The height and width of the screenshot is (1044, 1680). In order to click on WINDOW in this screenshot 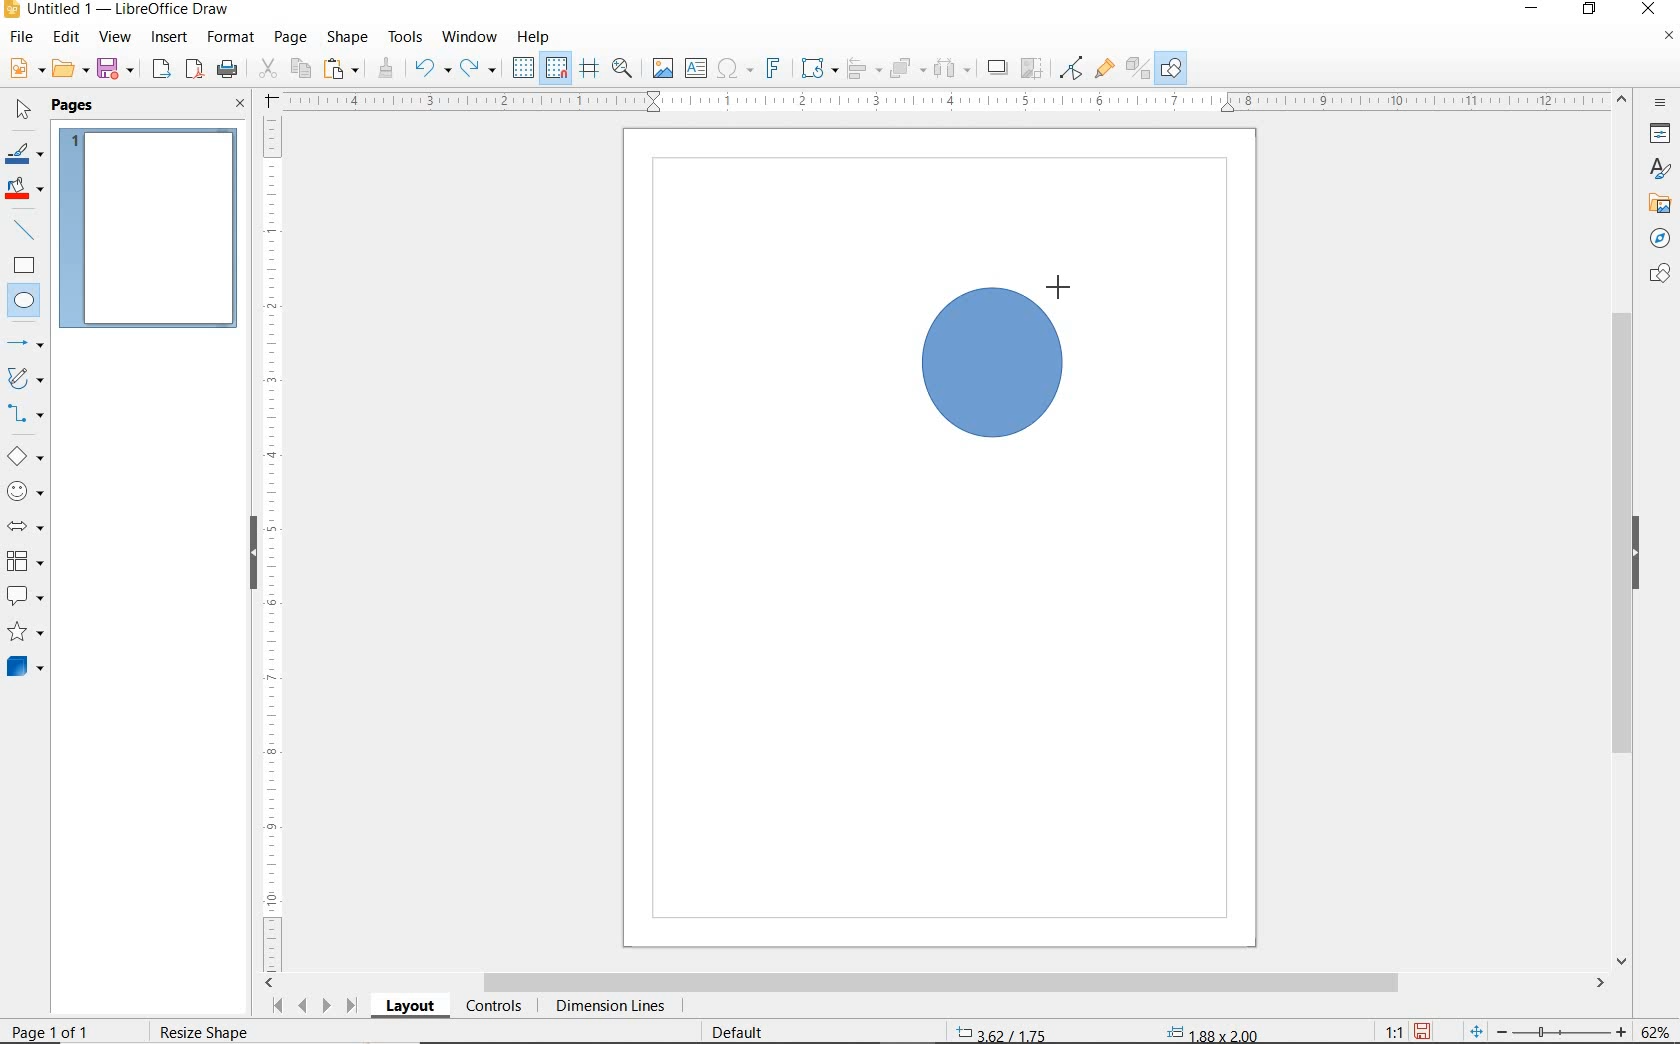, I will do `click(469, 37)`.